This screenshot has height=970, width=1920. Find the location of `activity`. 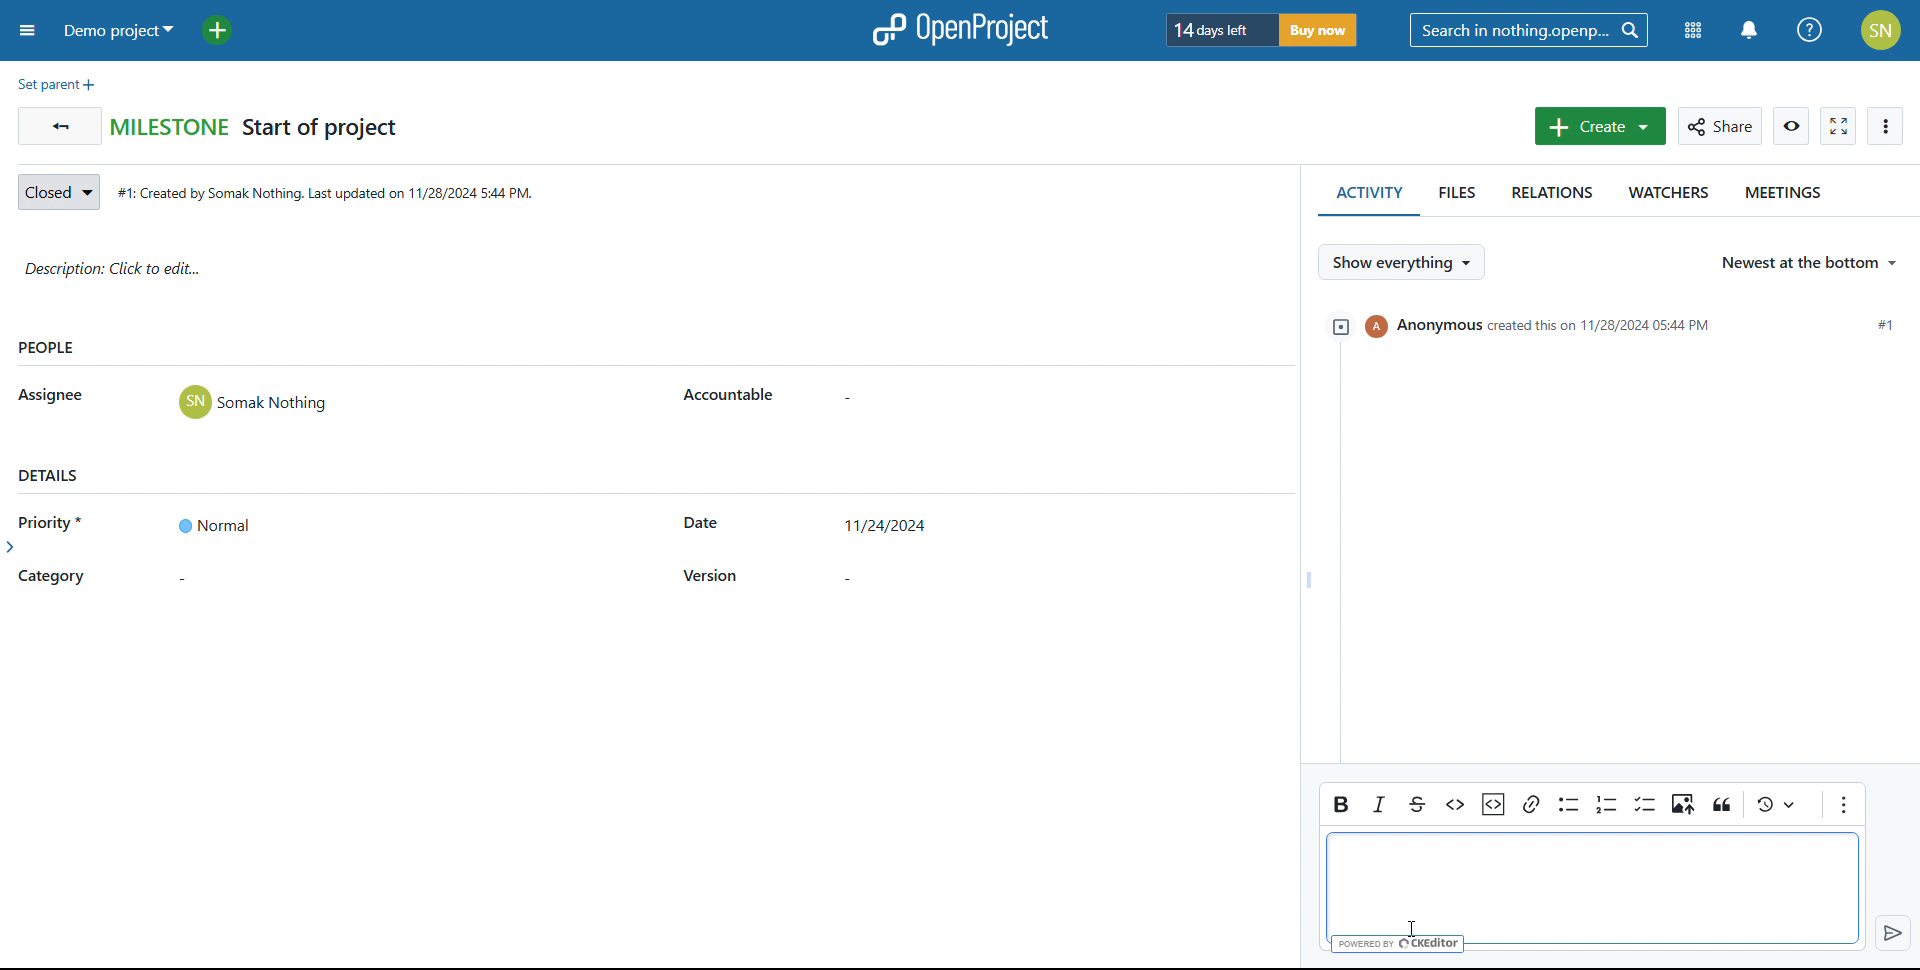

activity is located at coordinates (1366, 197).